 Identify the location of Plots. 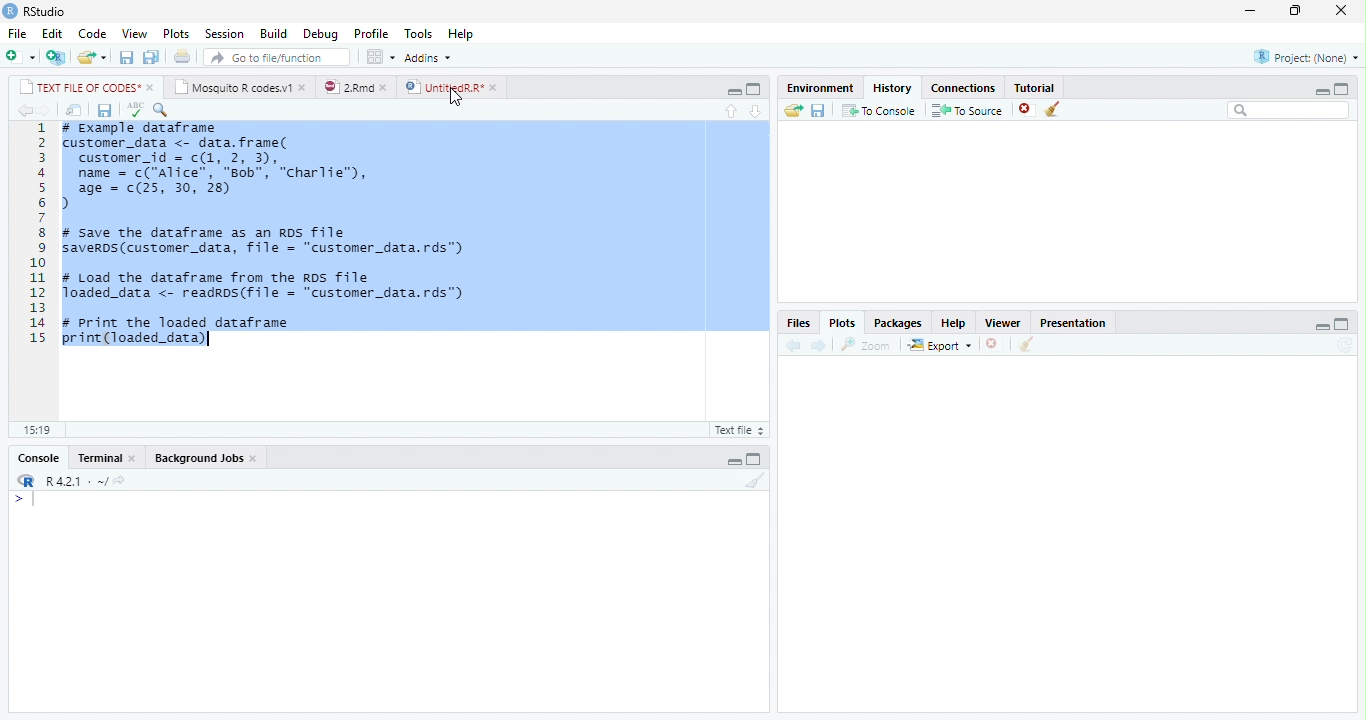
(175, 34).